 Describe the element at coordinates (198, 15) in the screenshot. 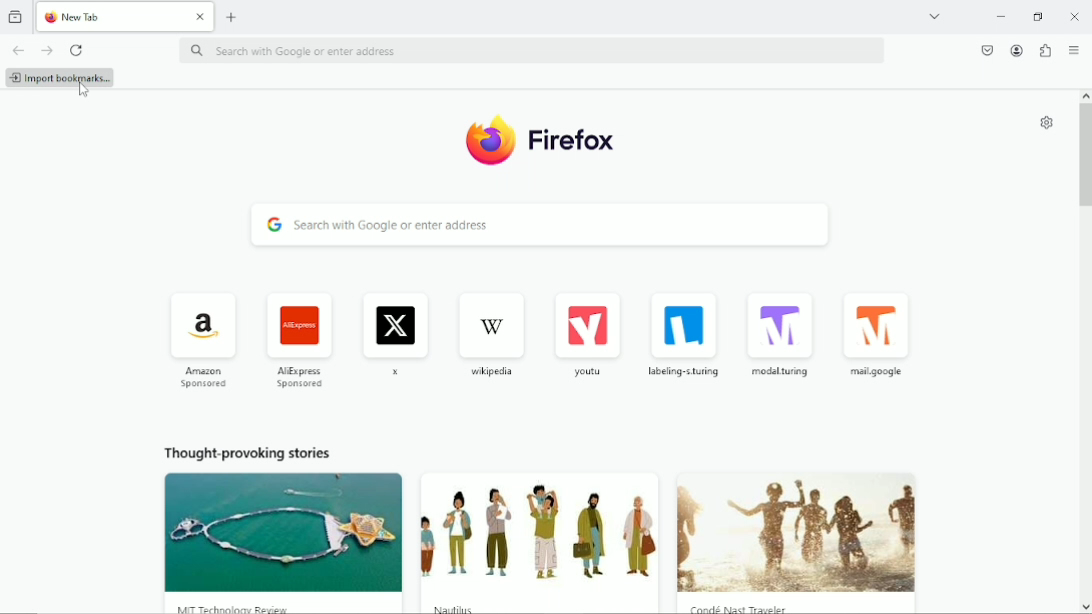

I see `close` at that location.